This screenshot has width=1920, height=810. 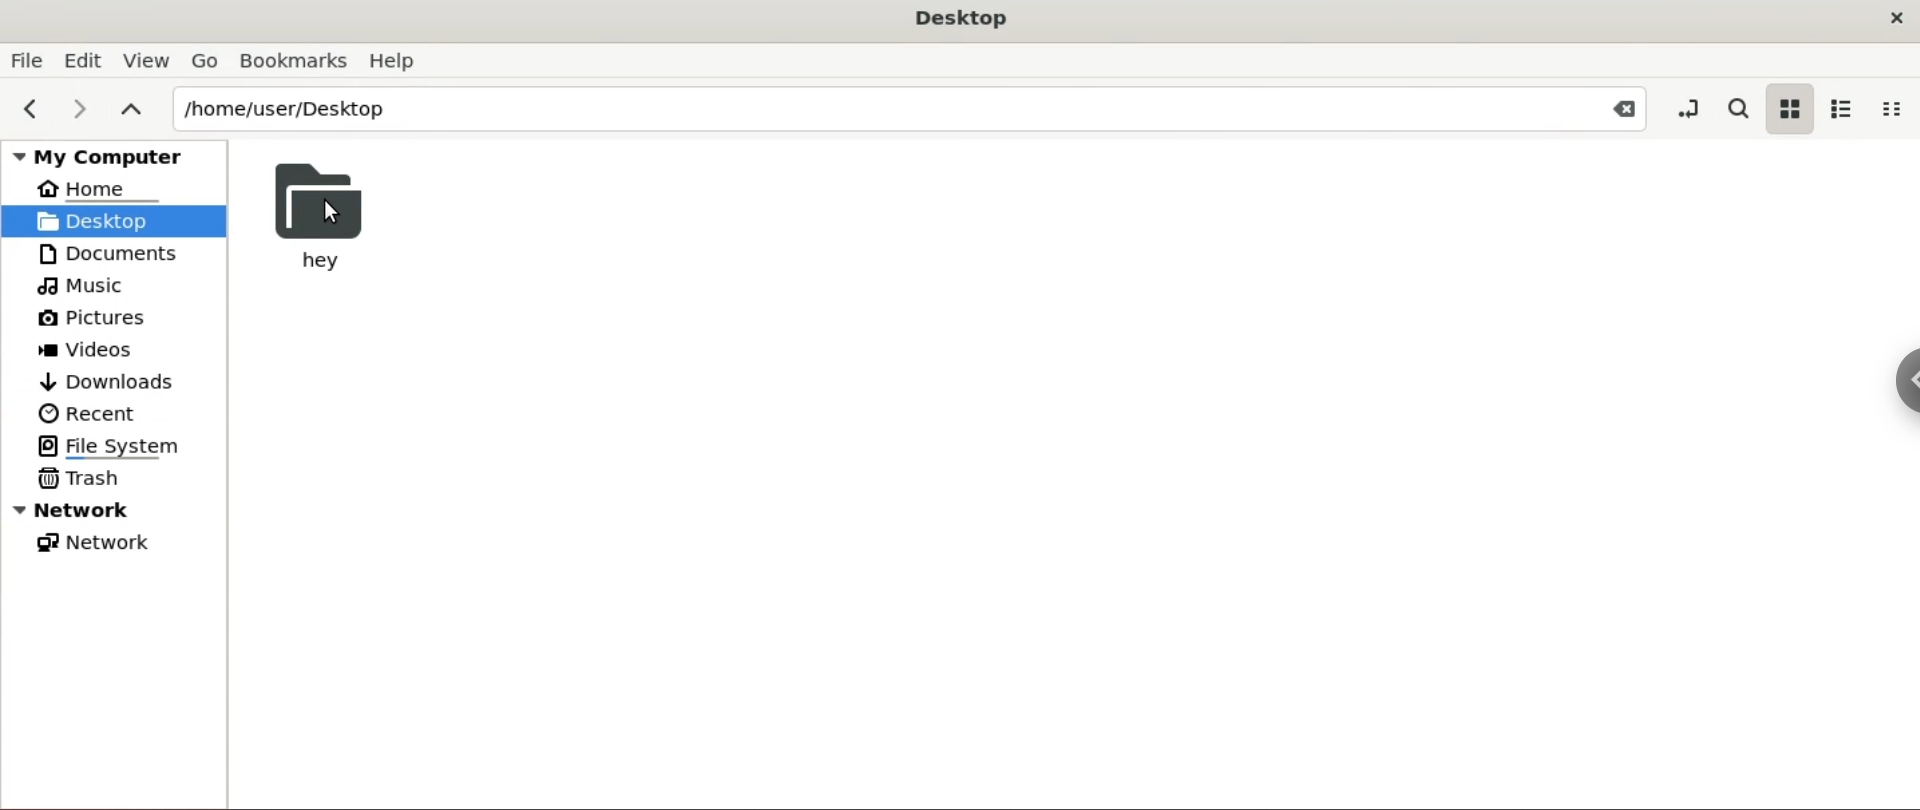 I want to click on Bookmarks, so click(x=291, y=59).